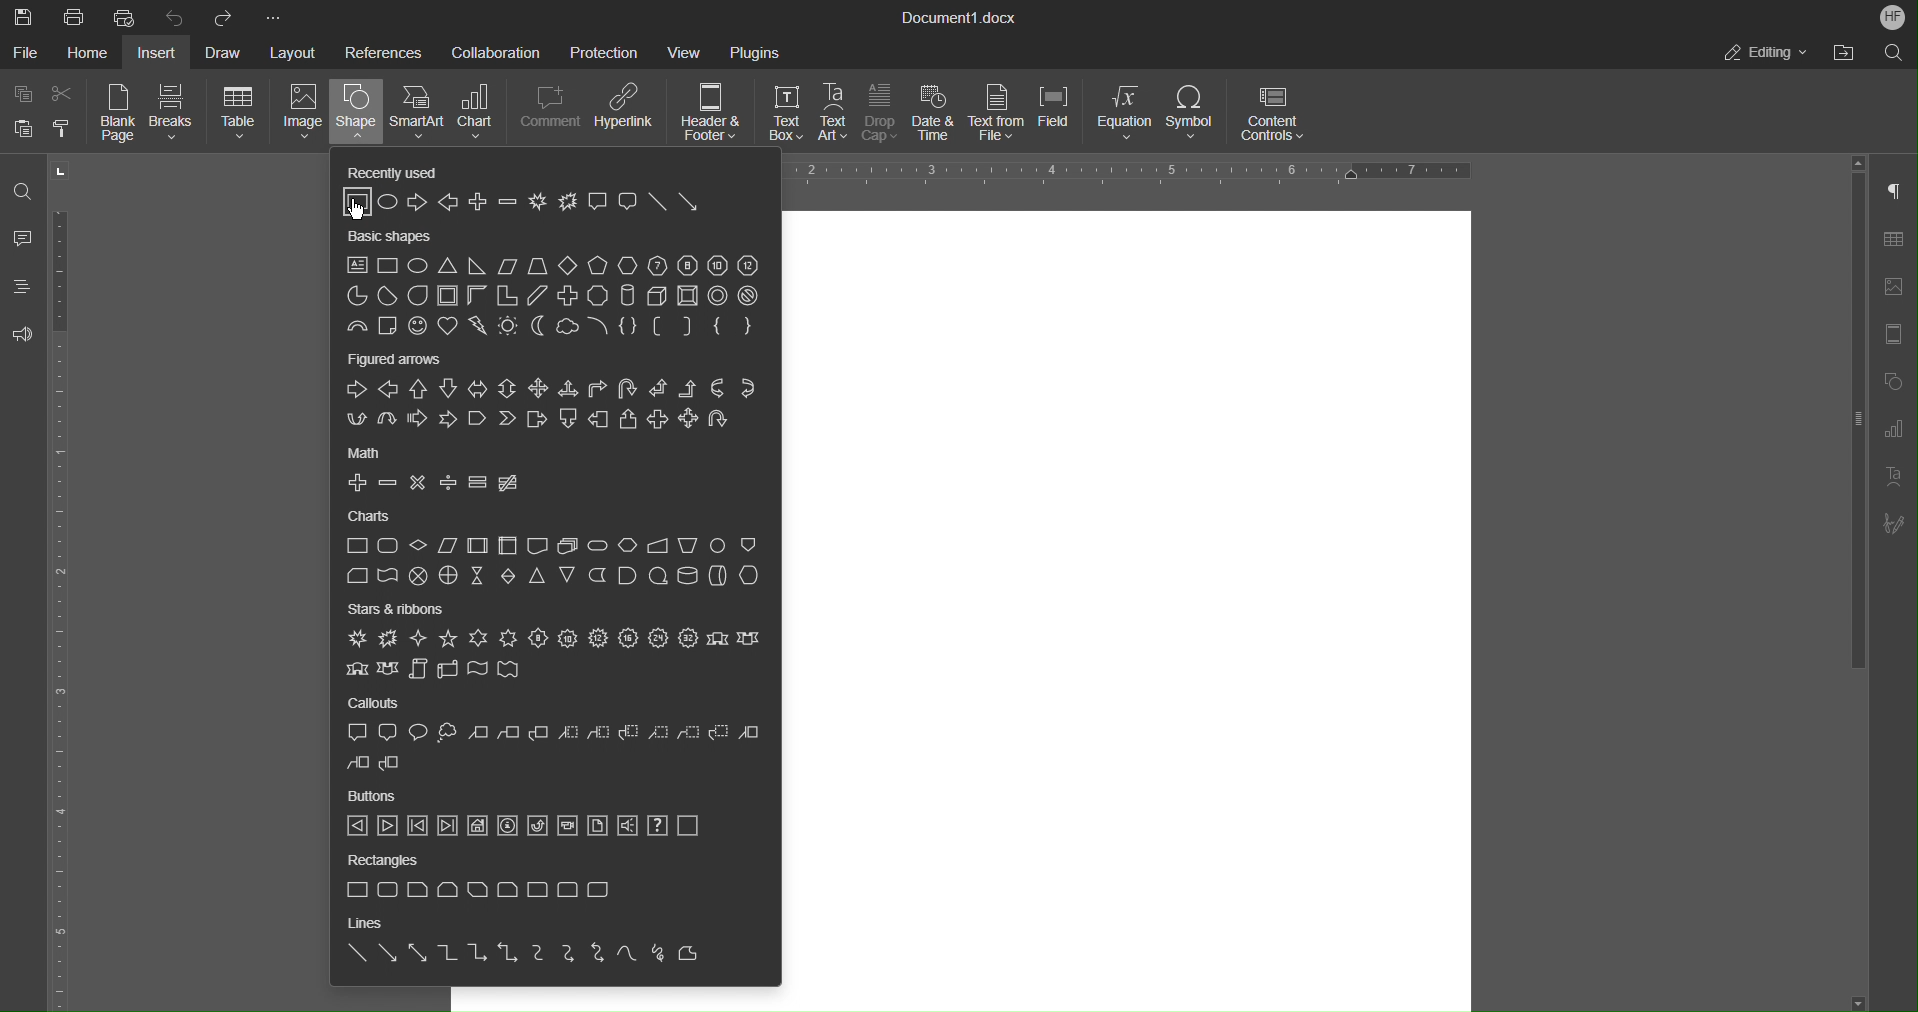  Describe the element at coordinates (936, 115) in the screenshot. I see `Date & Time` at that location.